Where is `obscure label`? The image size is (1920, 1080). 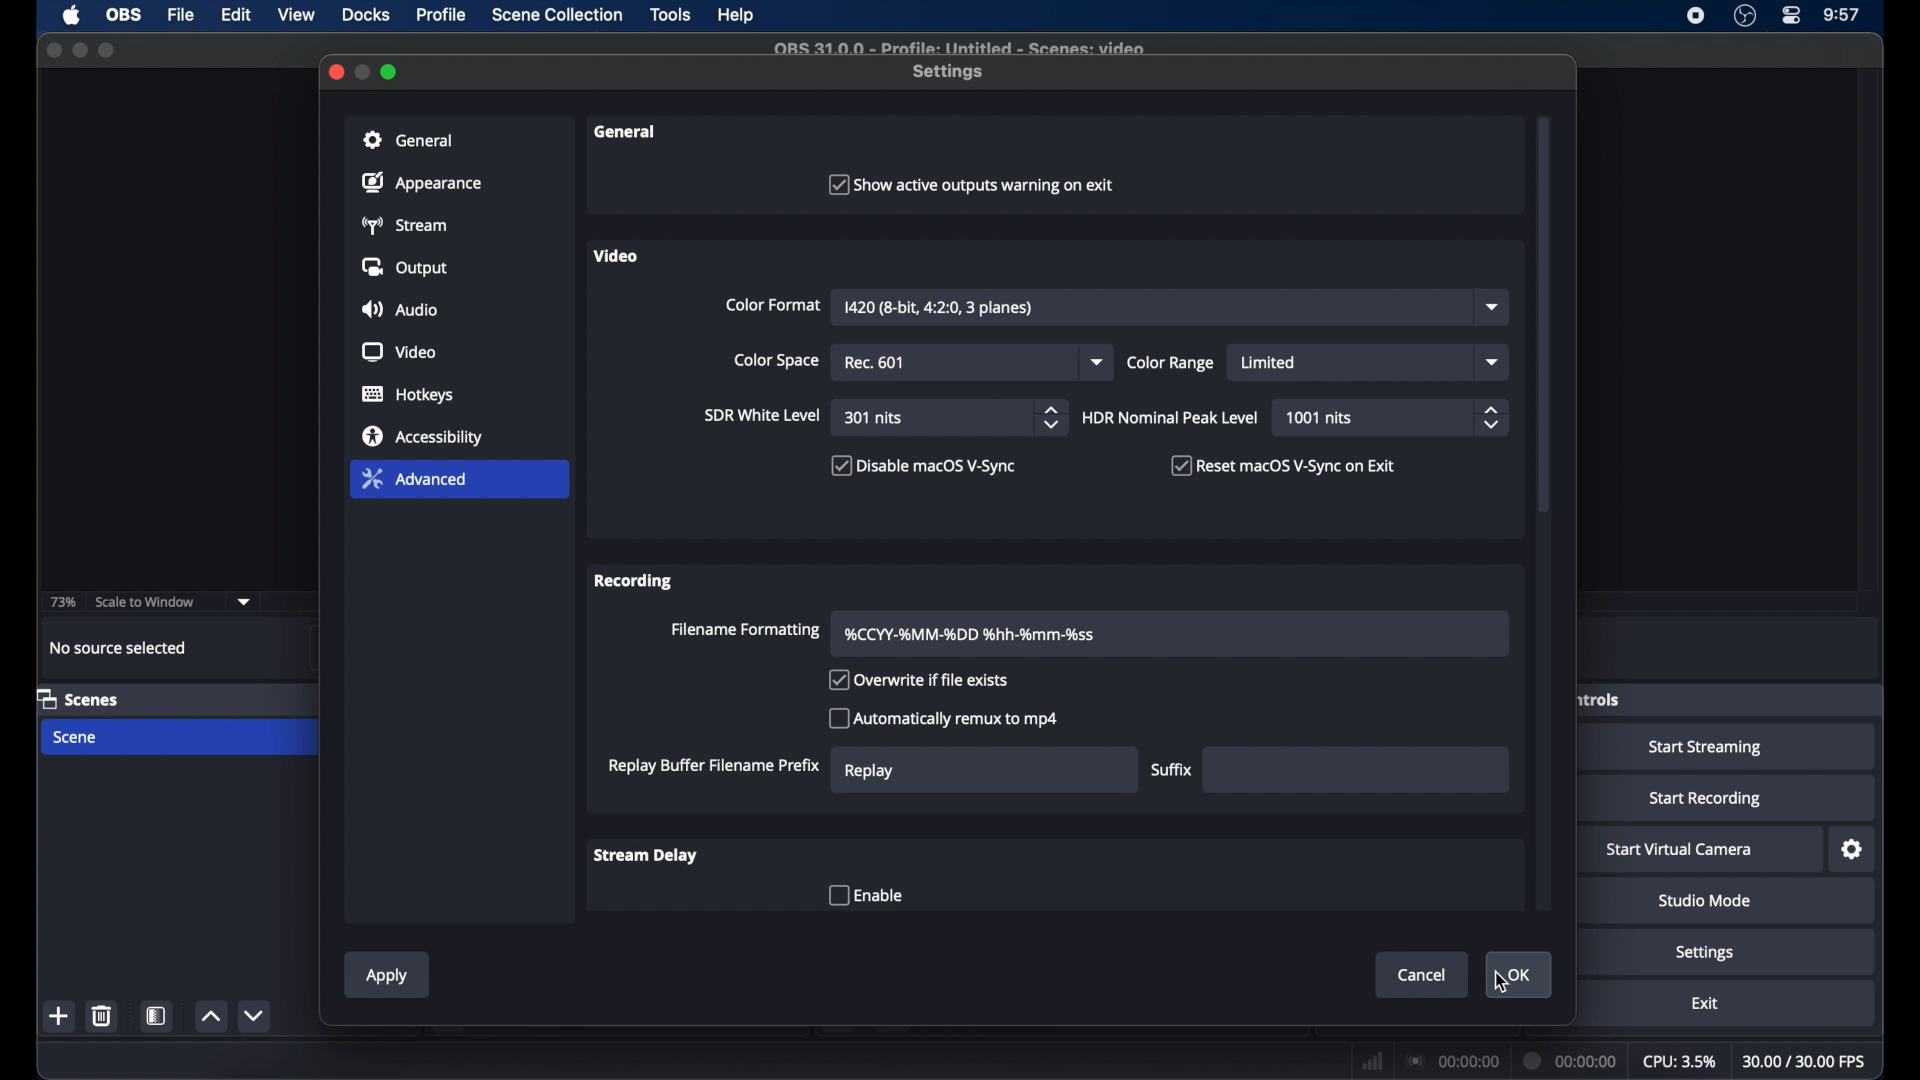
obscure label is located at coordinates (1601, 699).